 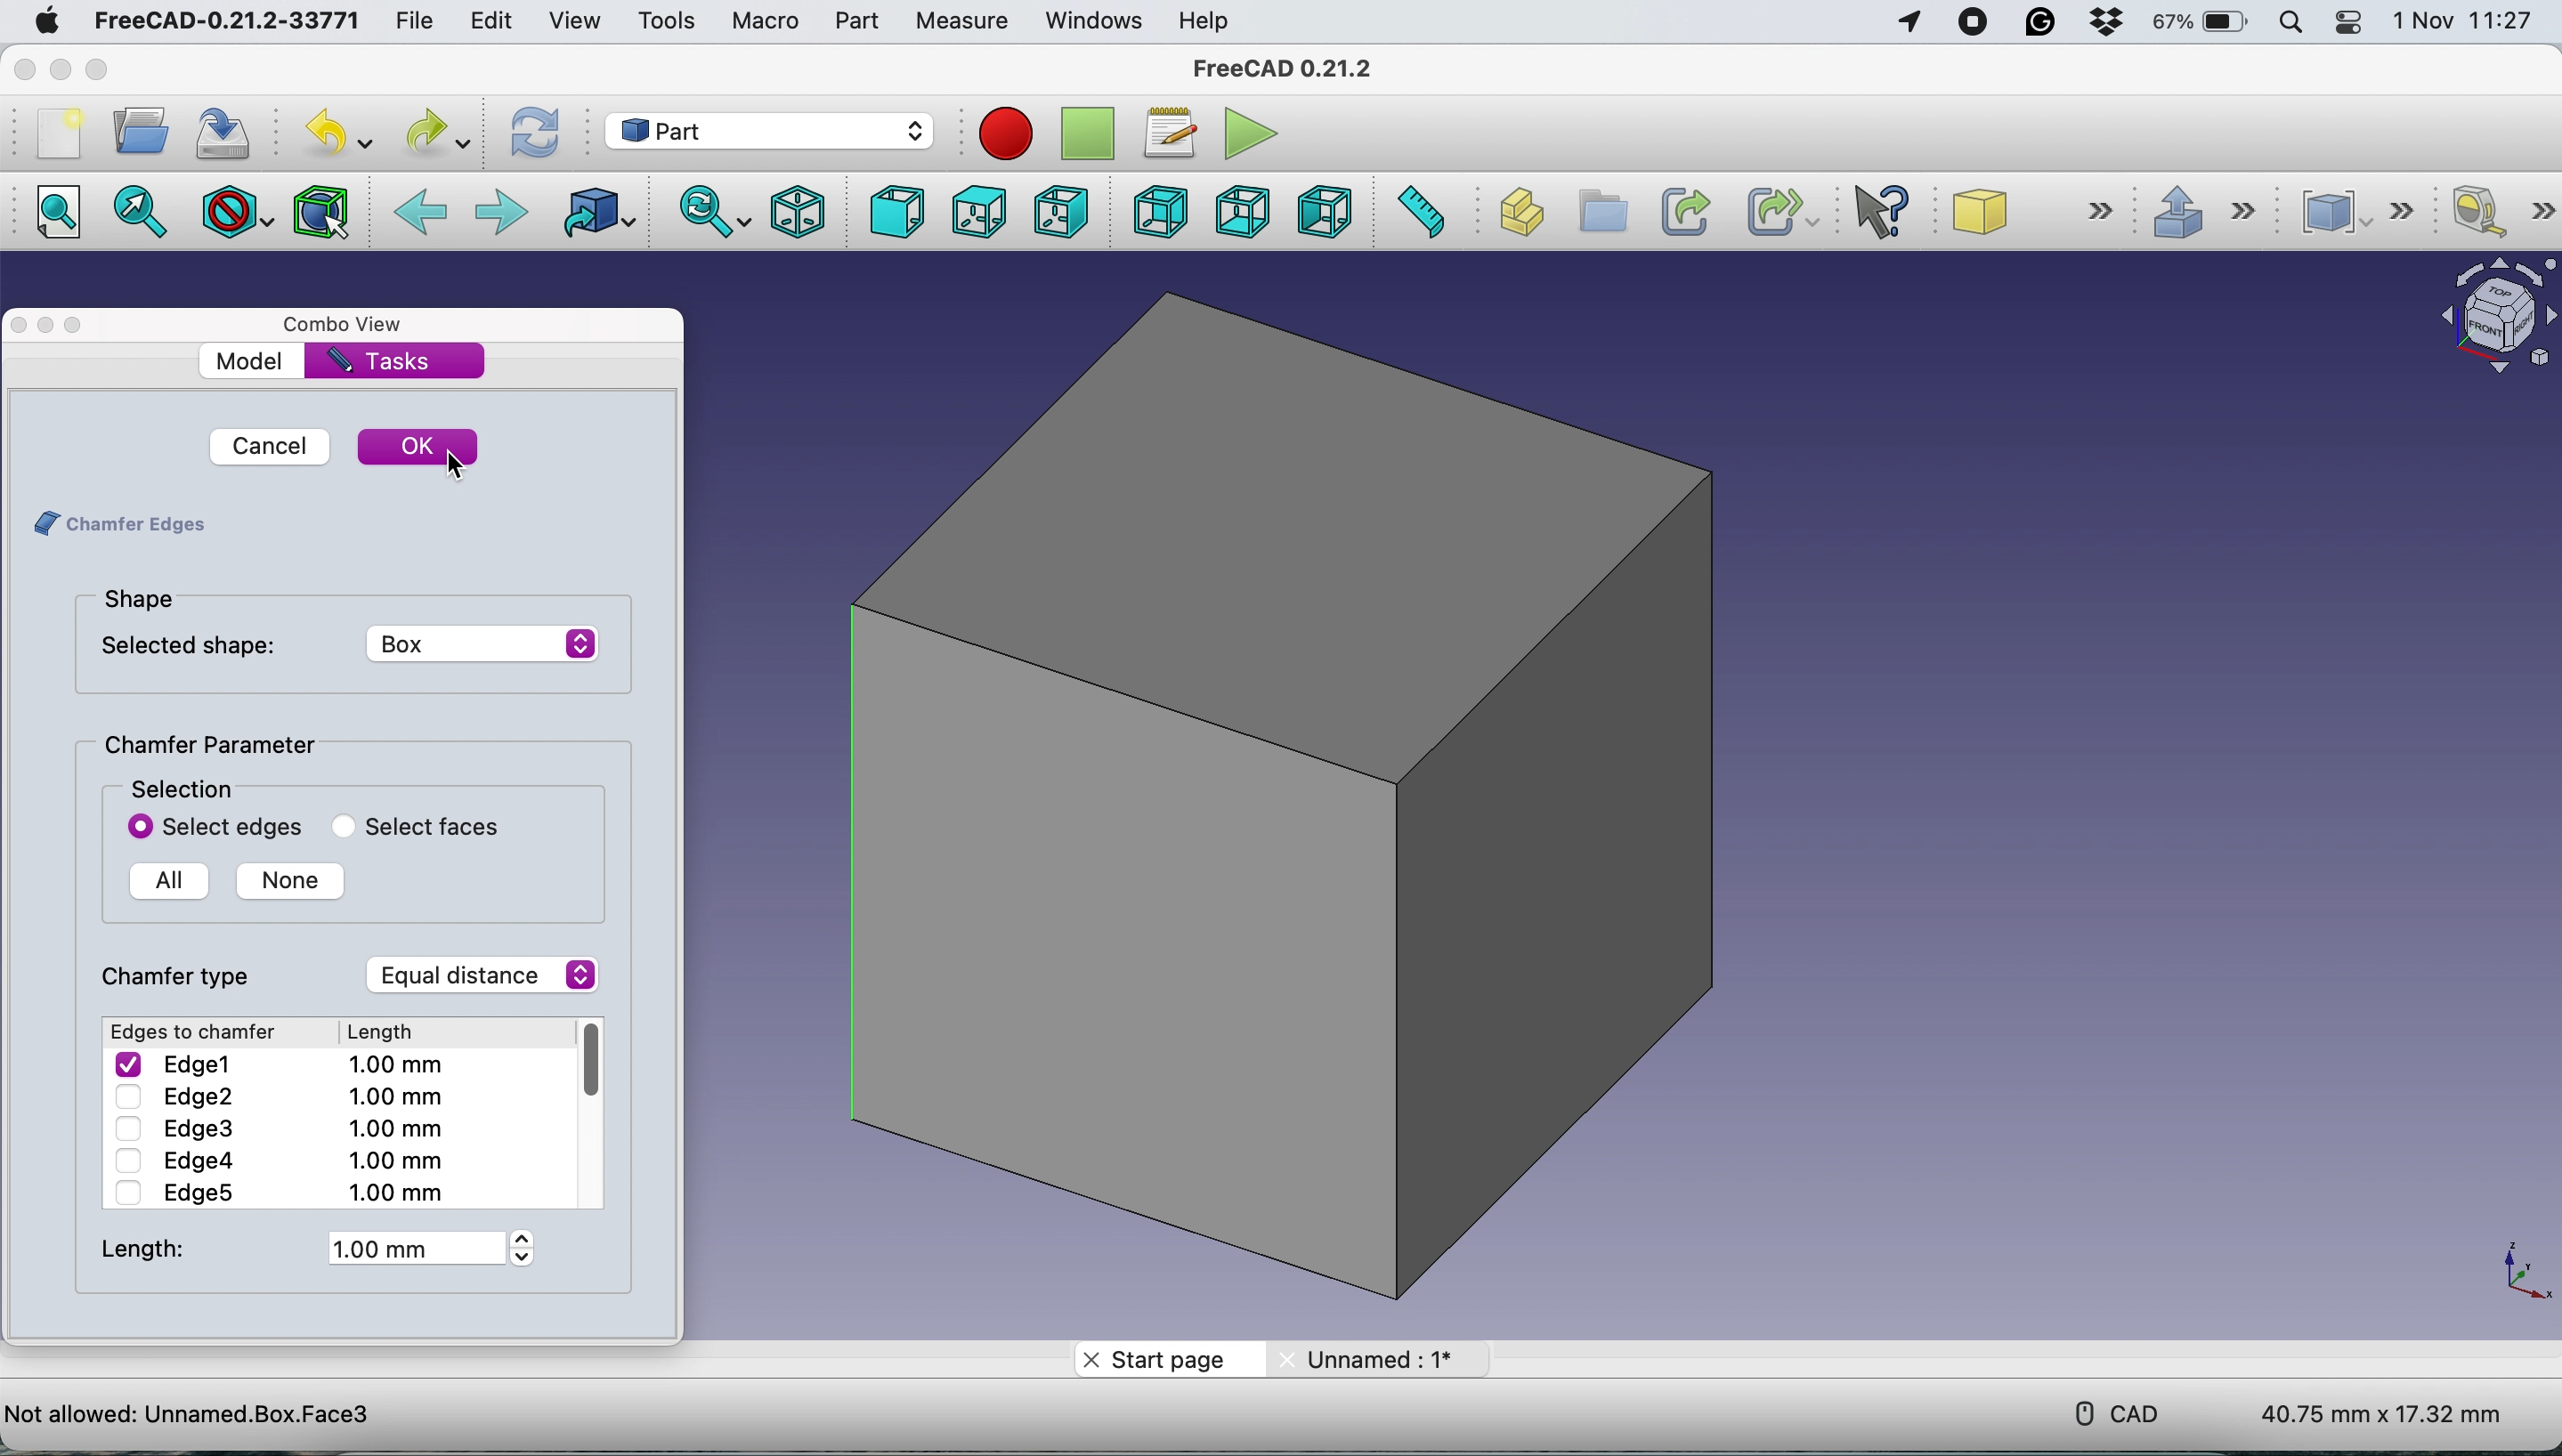 What do you see at coordinates (1874, 211) in the screenshot?
I see `what's this` at bounding box center [1874, 211].